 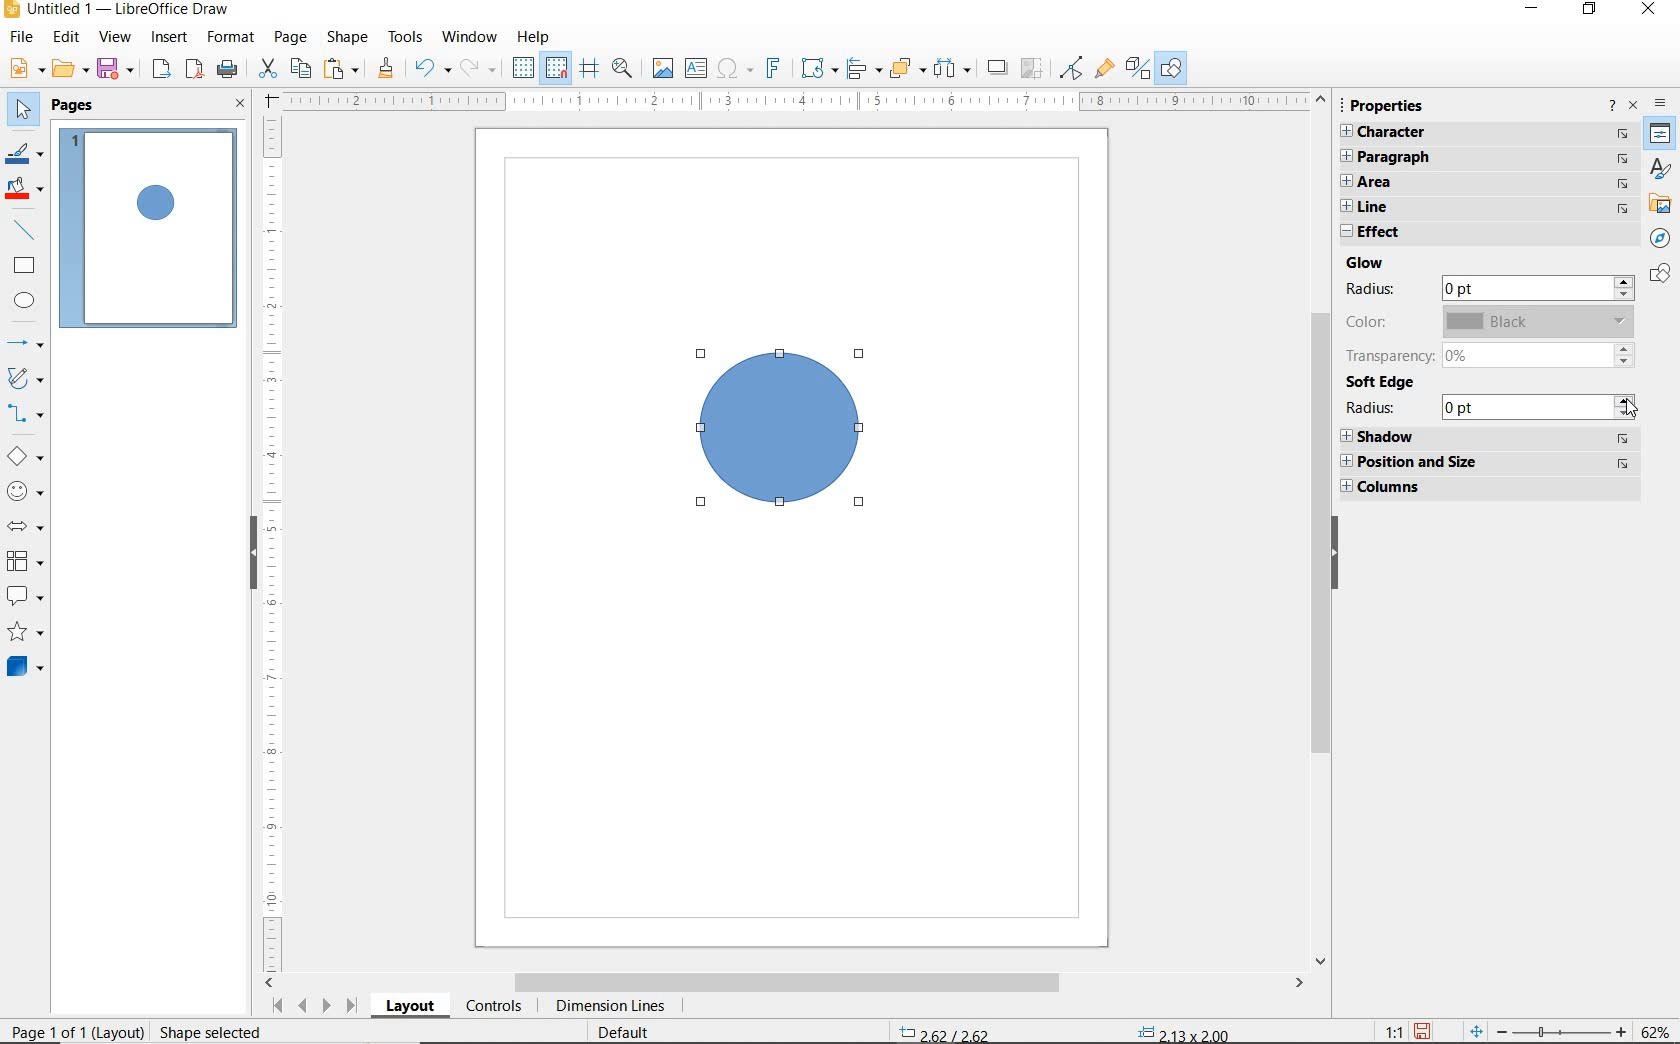 What do you see at coordinates (1318, 532) in the screenshot?
I see `Scroll bar` at bounding box center [1318, 532].